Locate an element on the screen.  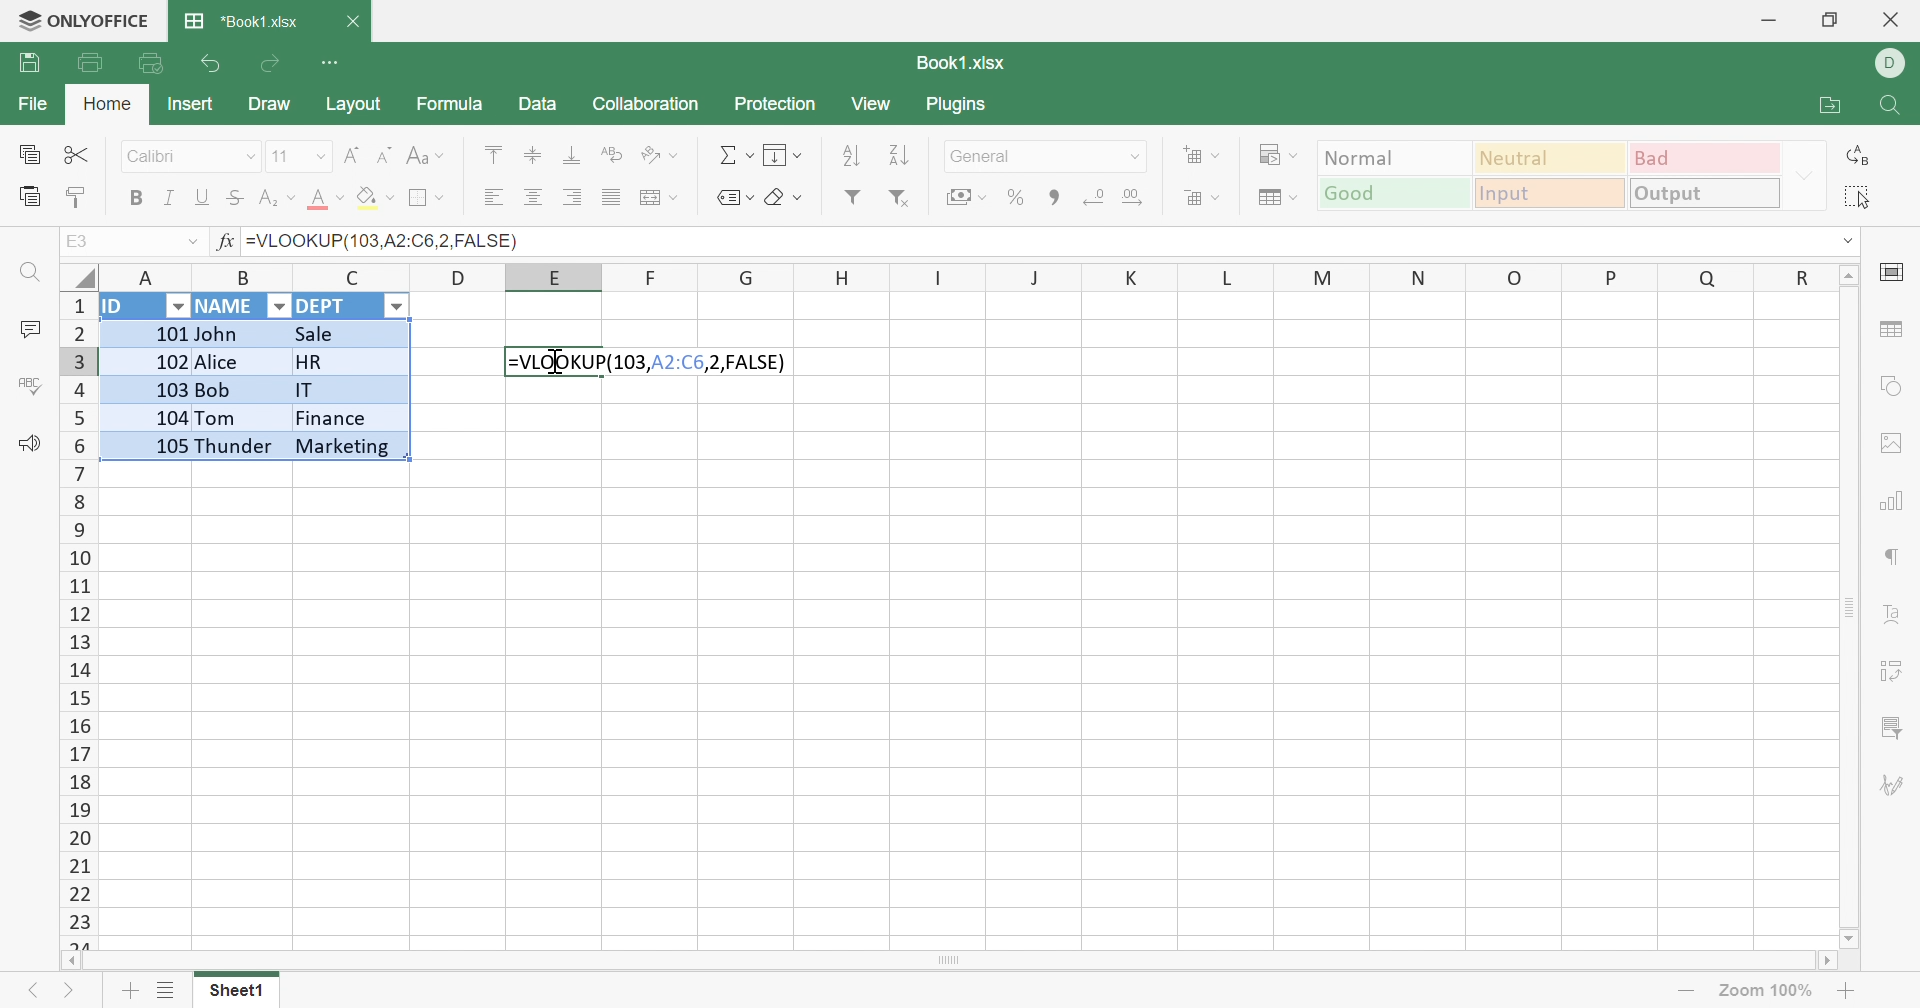
Previous is located at coordinates (39, 995).